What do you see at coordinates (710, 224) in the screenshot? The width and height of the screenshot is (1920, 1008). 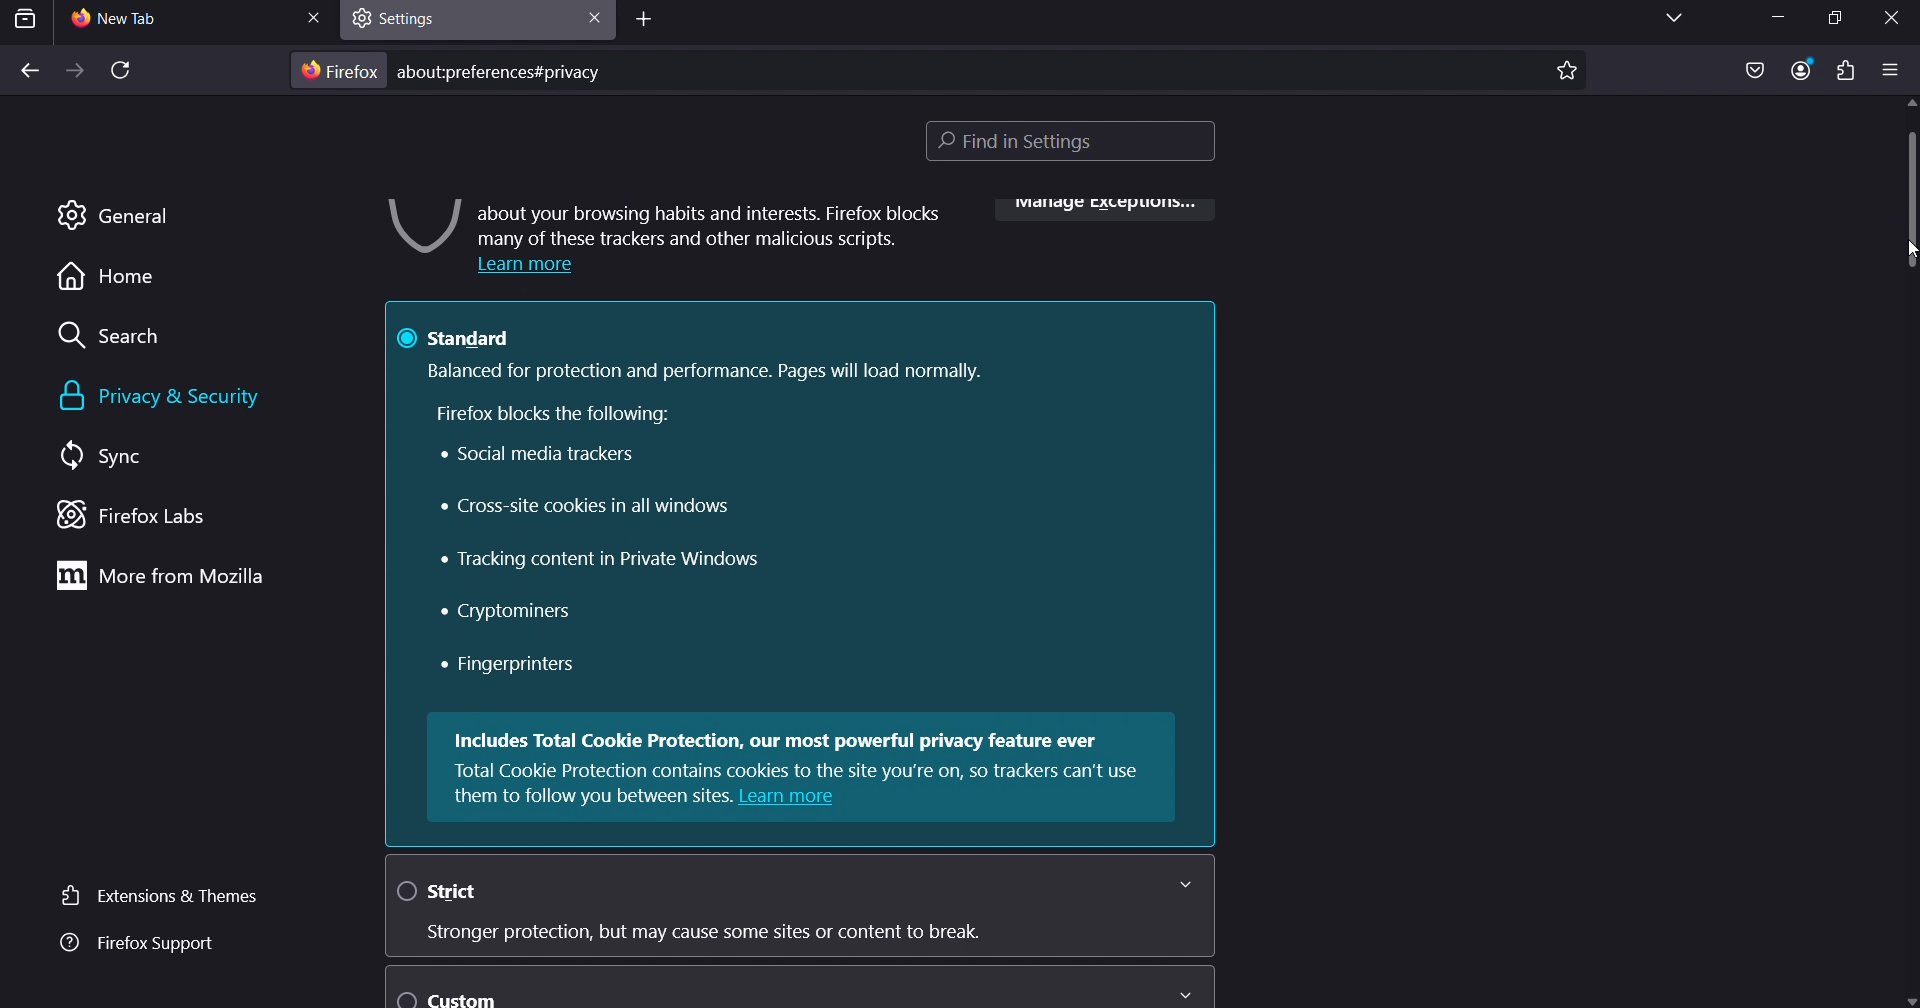 I see `about your browsing habits and interests. Firefox blocks
many of these trackers and other malicious scripts.` at bounding box center [710, 224].